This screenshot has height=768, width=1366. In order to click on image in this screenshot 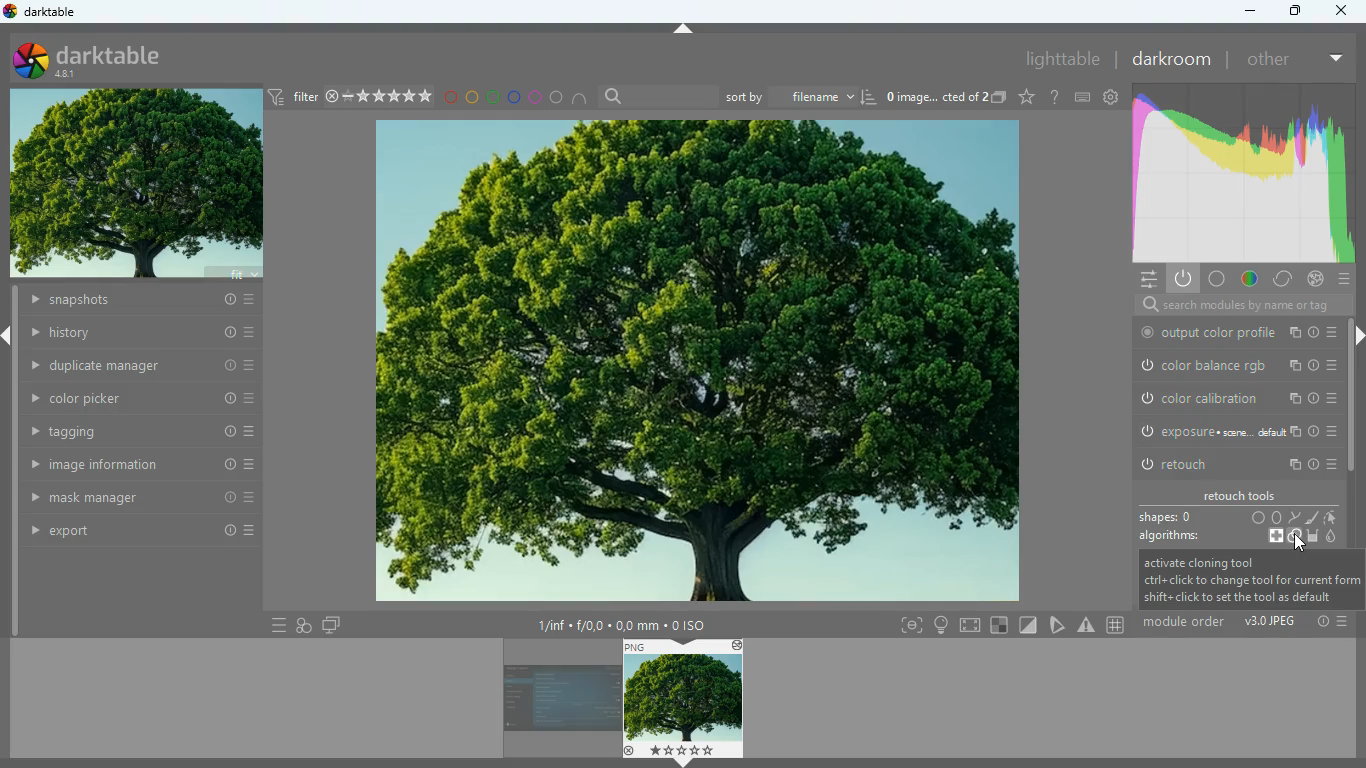, I will do `click(683, 701)`.